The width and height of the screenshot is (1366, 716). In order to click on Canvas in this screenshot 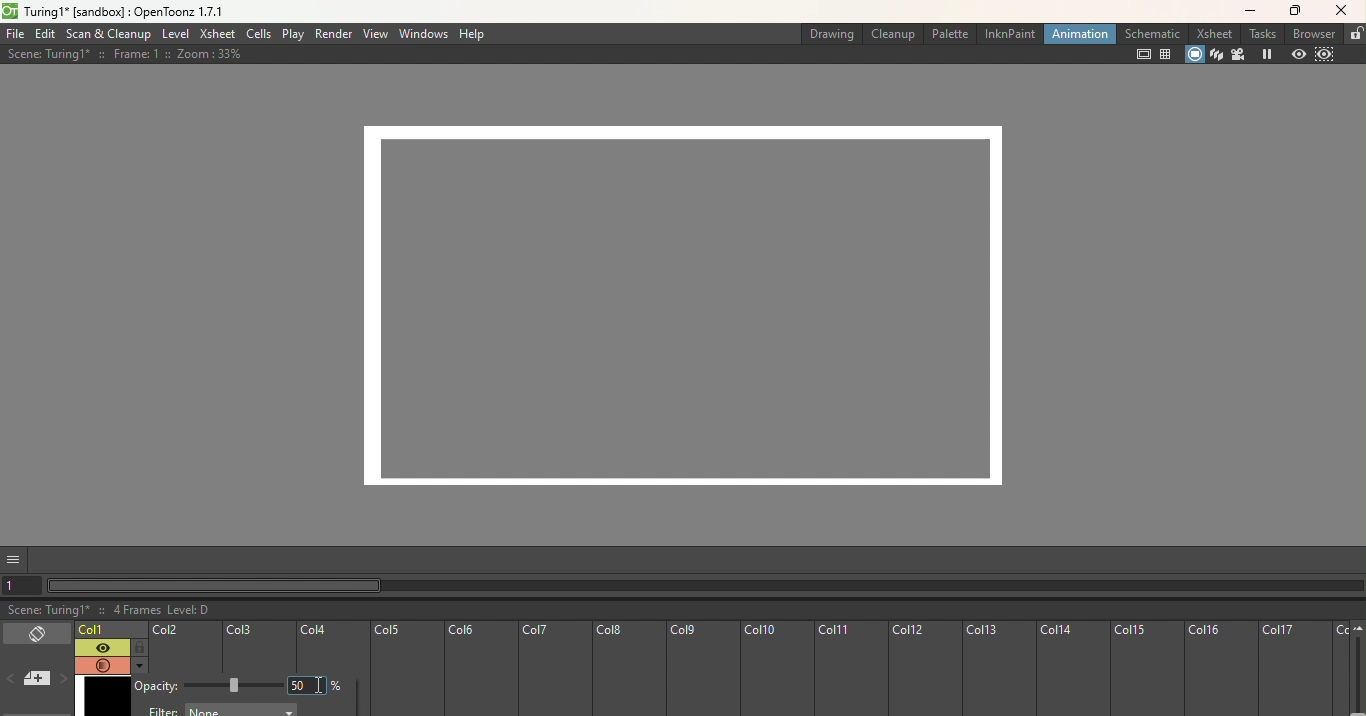, I will do `click(712, 309)`.